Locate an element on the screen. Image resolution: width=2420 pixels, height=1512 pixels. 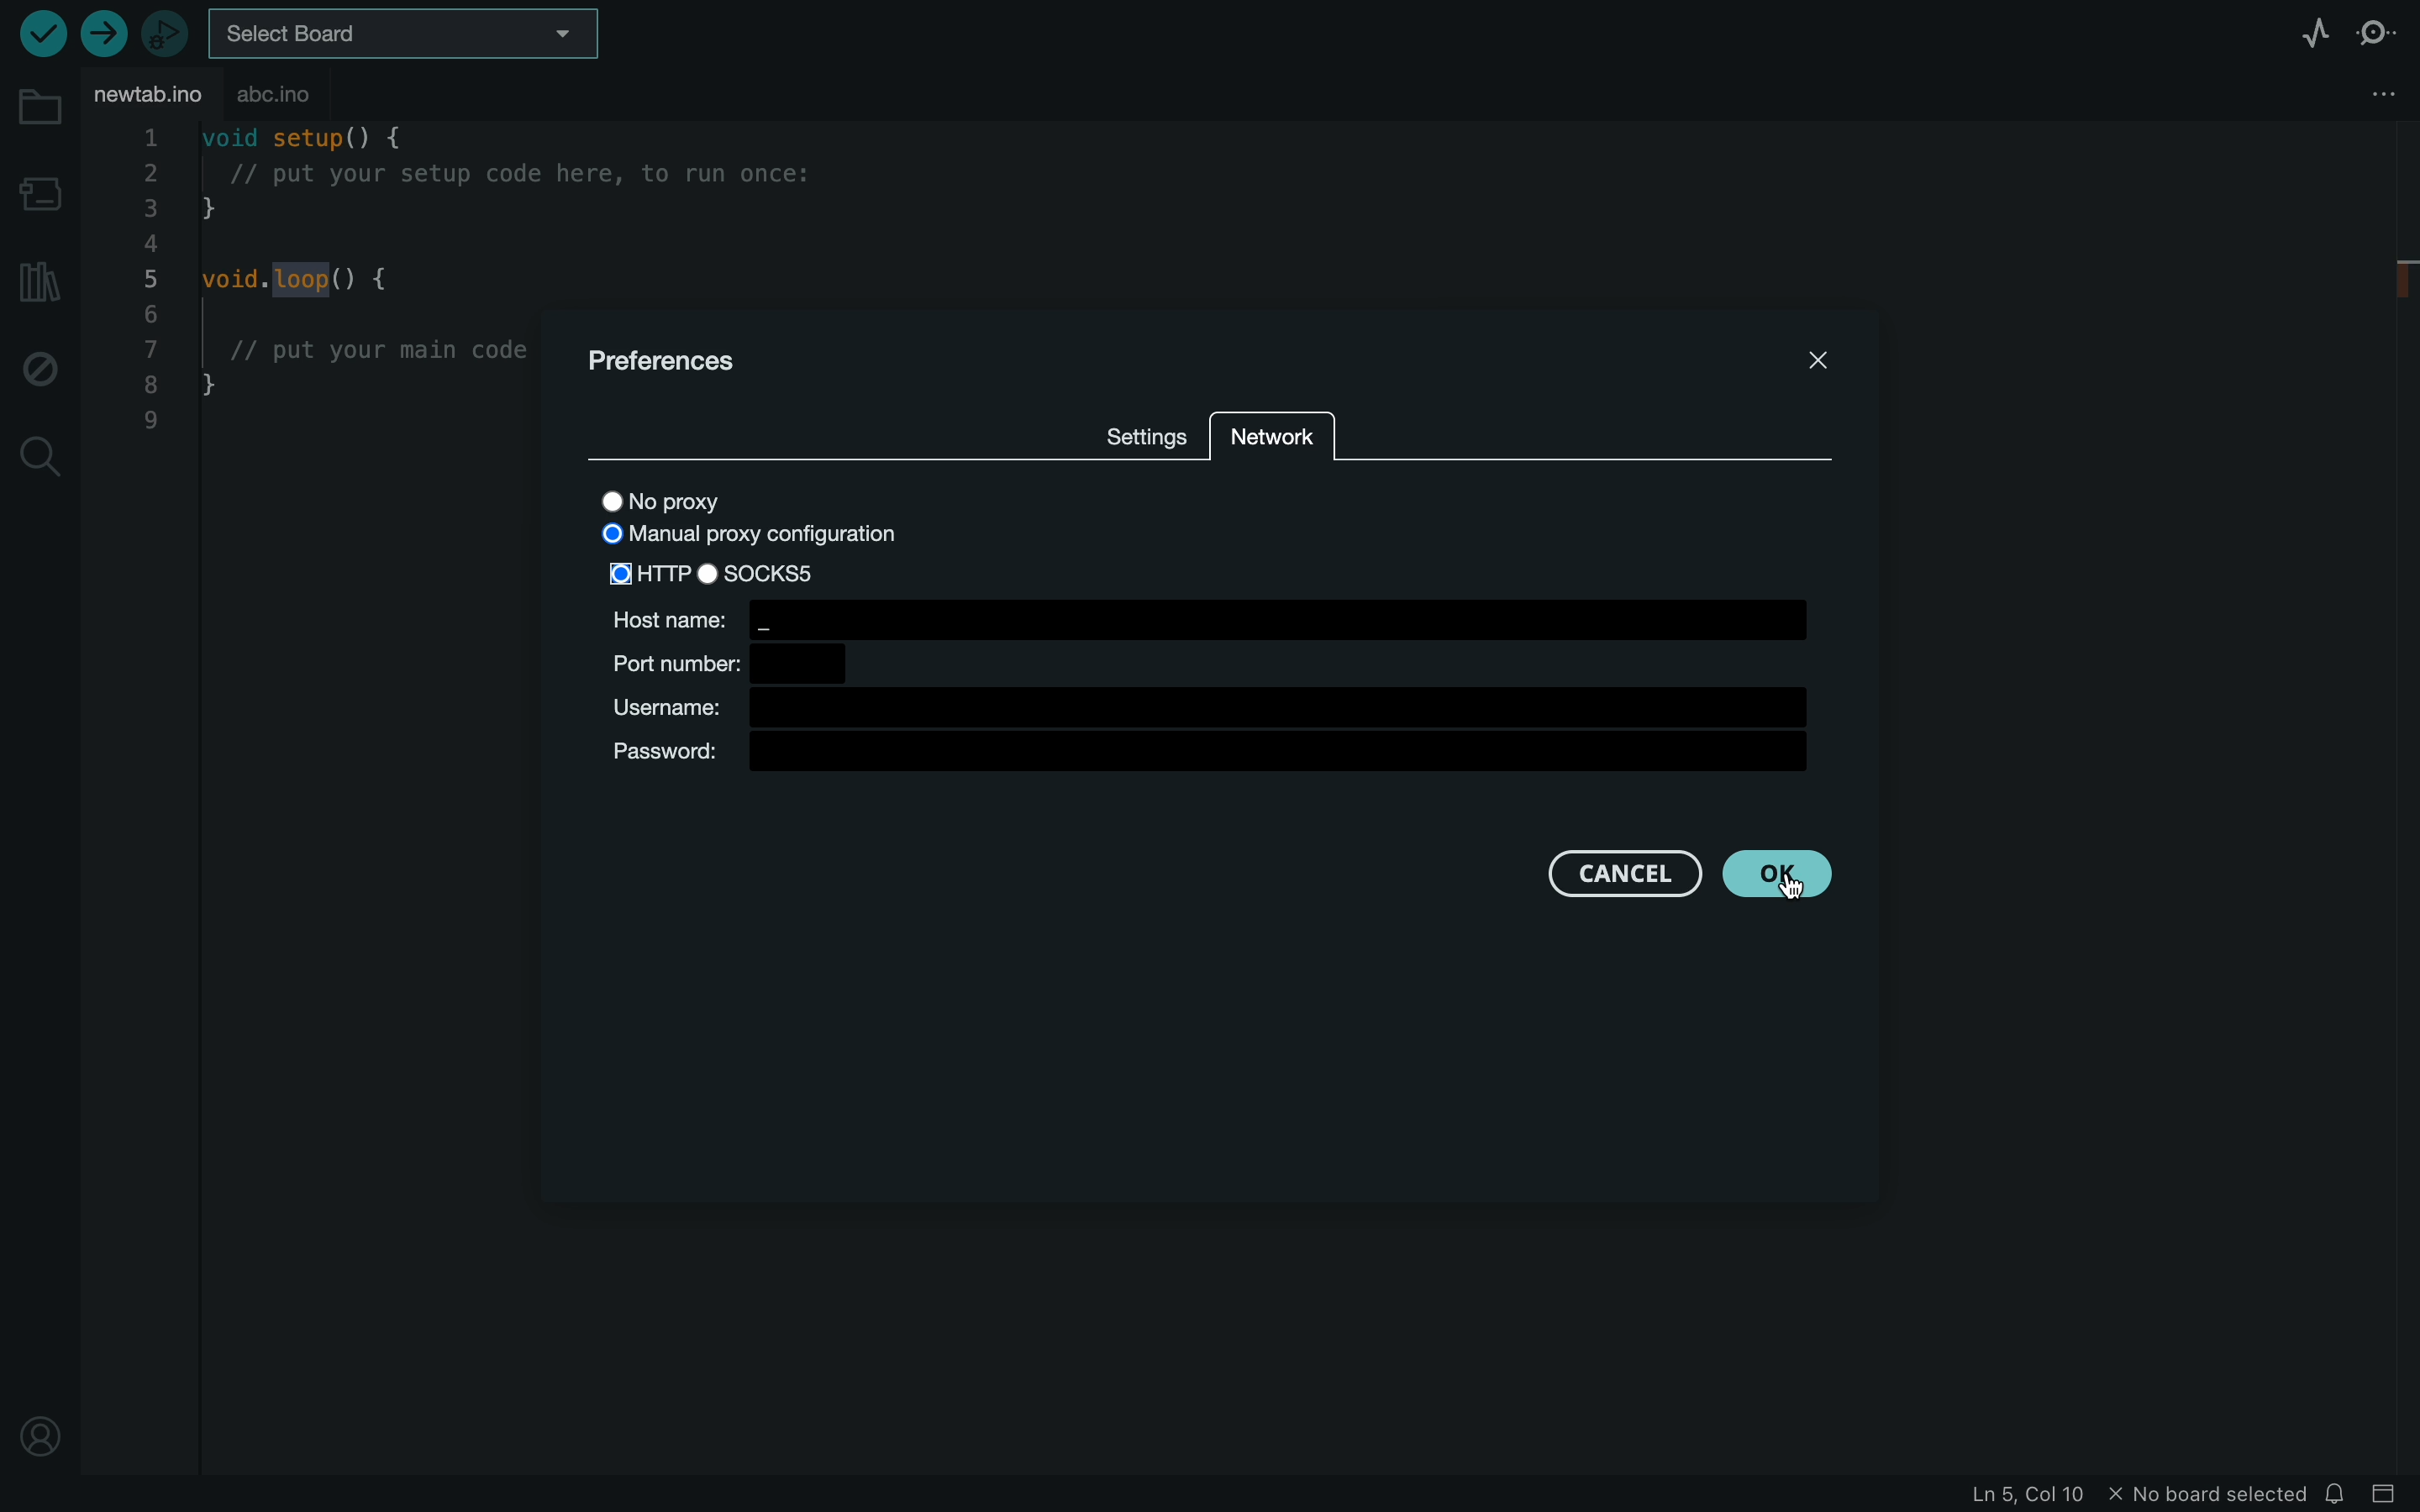
library manager is located at coordinates (35, 280).